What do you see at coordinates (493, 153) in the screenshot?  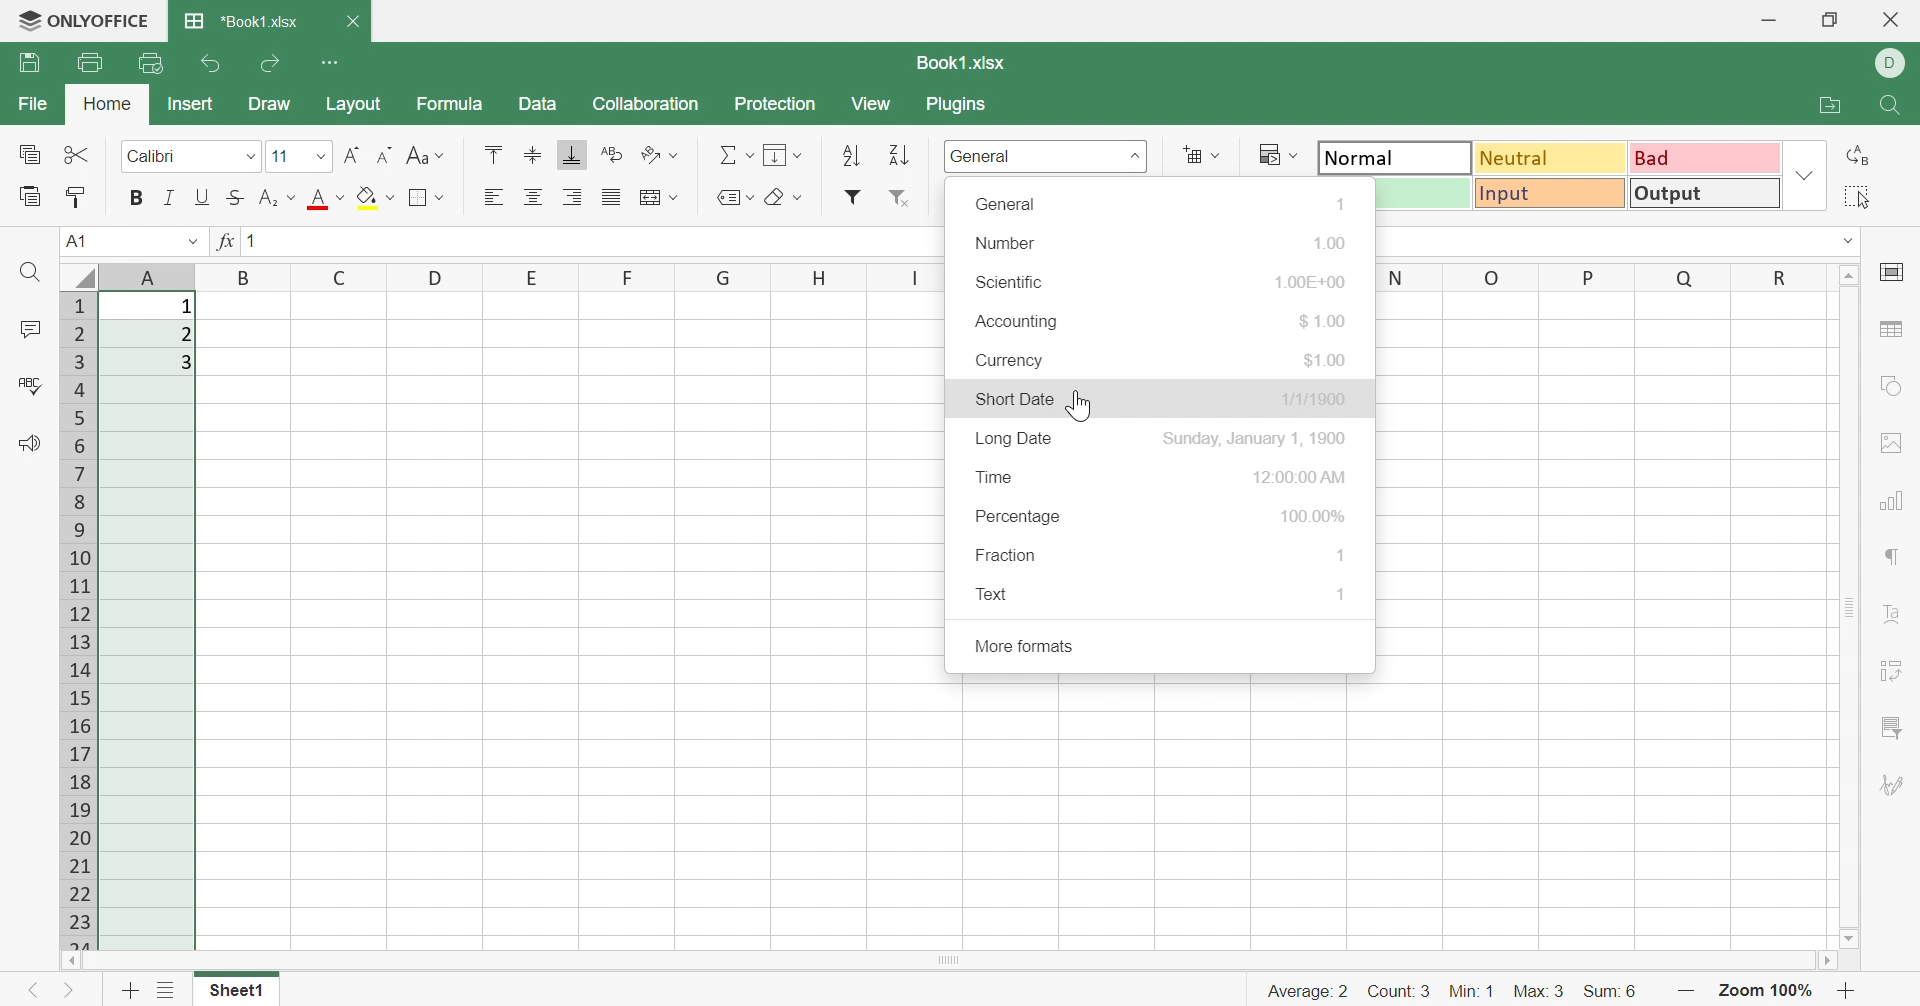 I see `Align top` at bounding box center [493, 153].